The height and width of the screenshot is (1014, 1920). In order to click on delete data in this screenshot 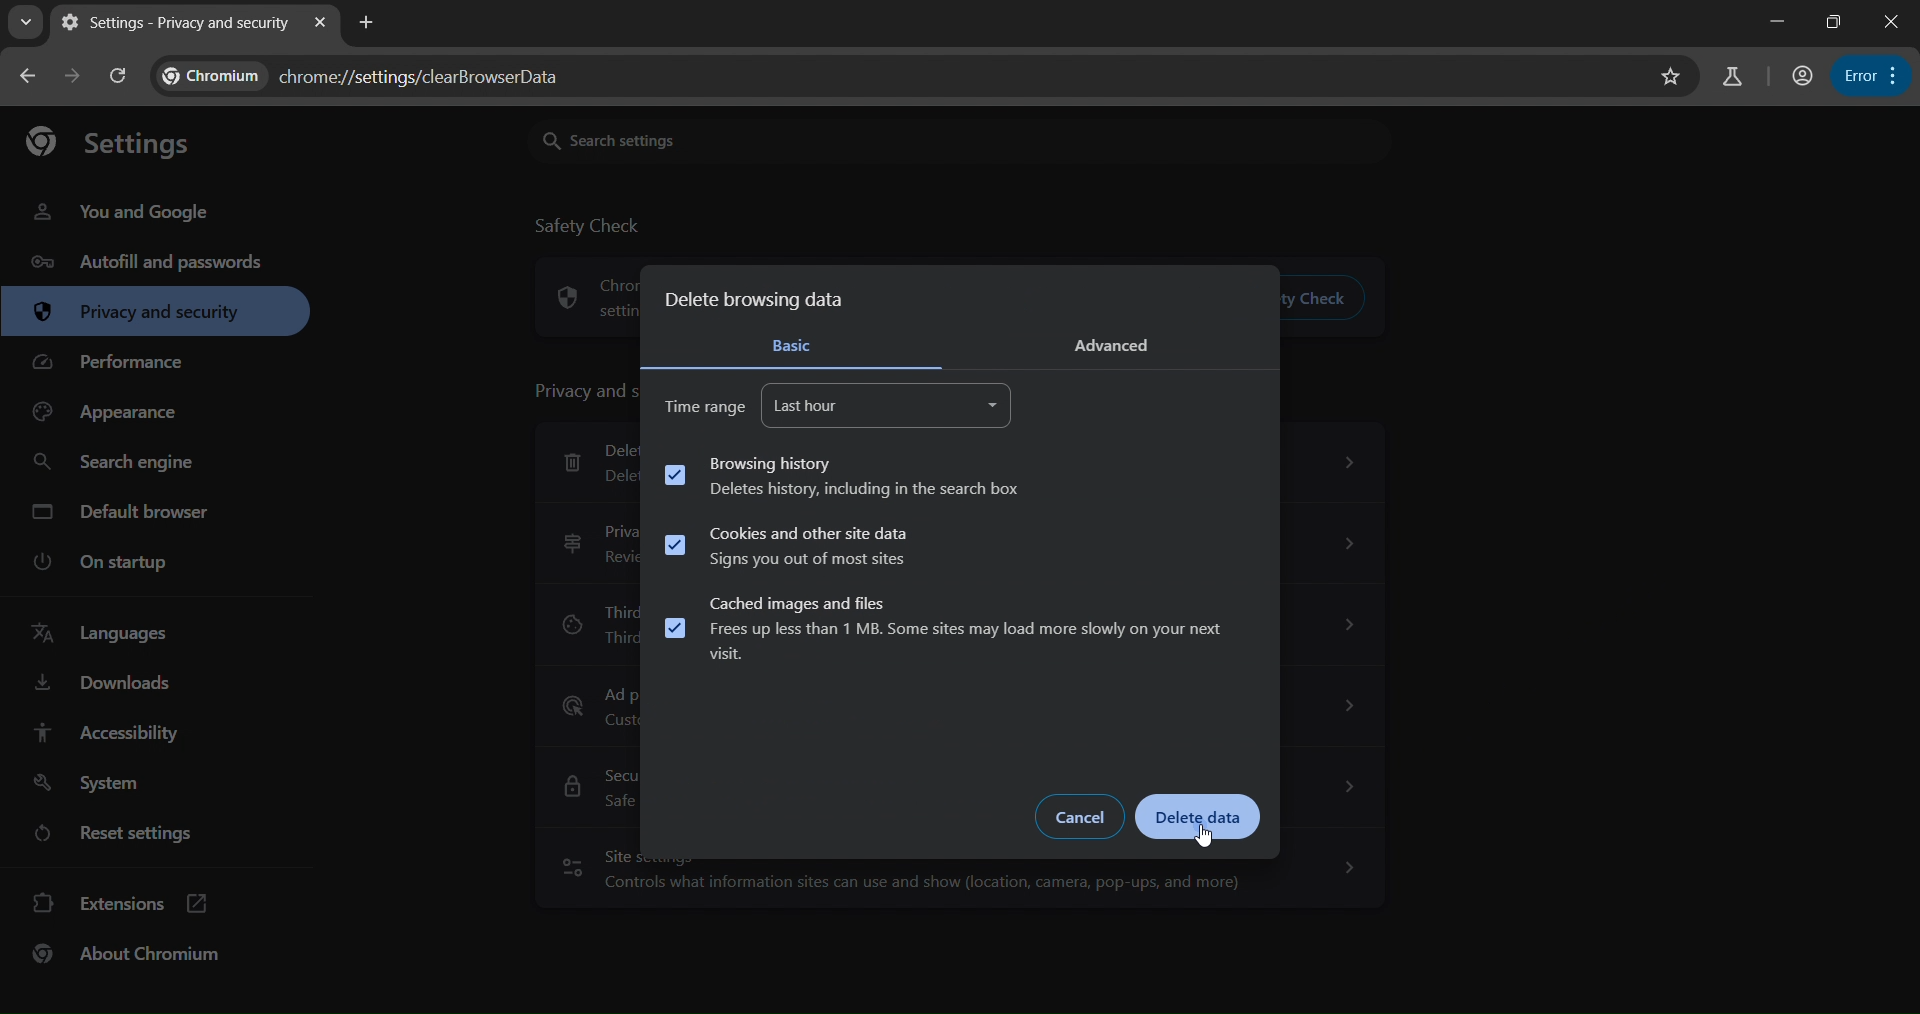, I will do `click(1204, 818)`.